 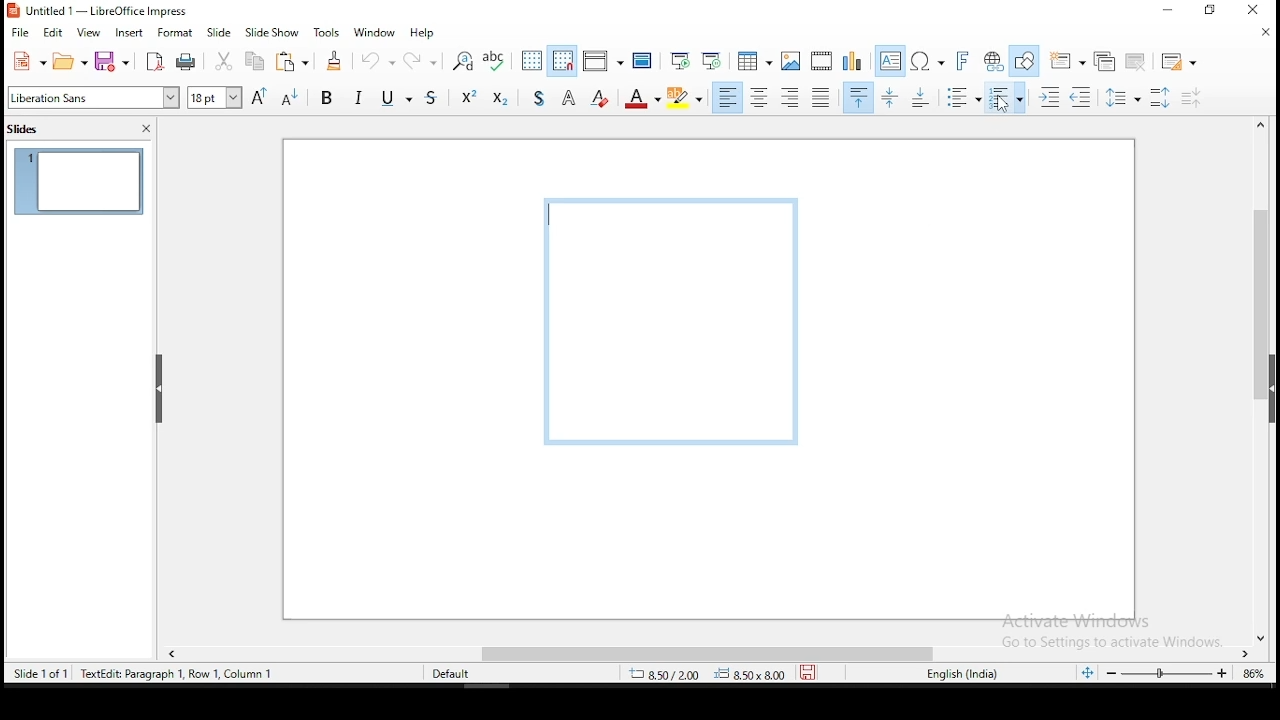 I want to click on restore, so click(x=1210, y=11).